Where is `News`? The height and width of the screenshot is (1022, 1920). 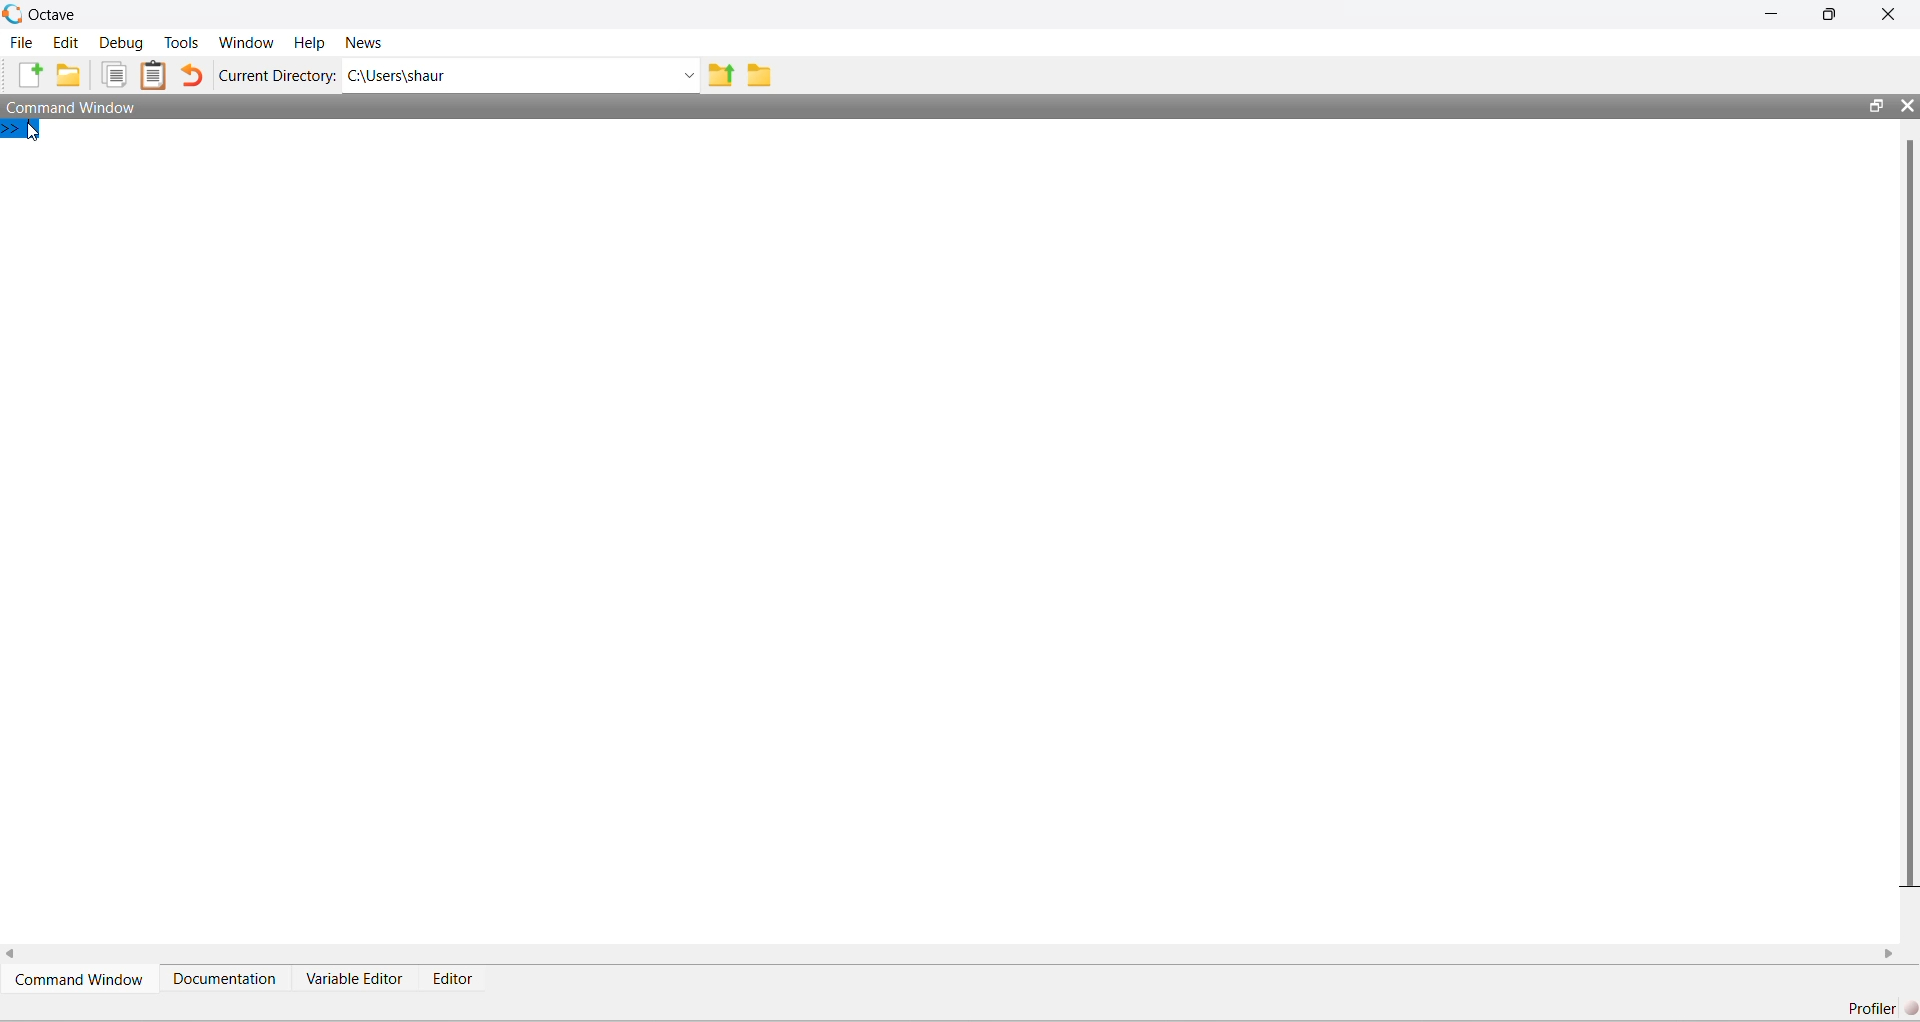
News is located at coordinates (365, 42).